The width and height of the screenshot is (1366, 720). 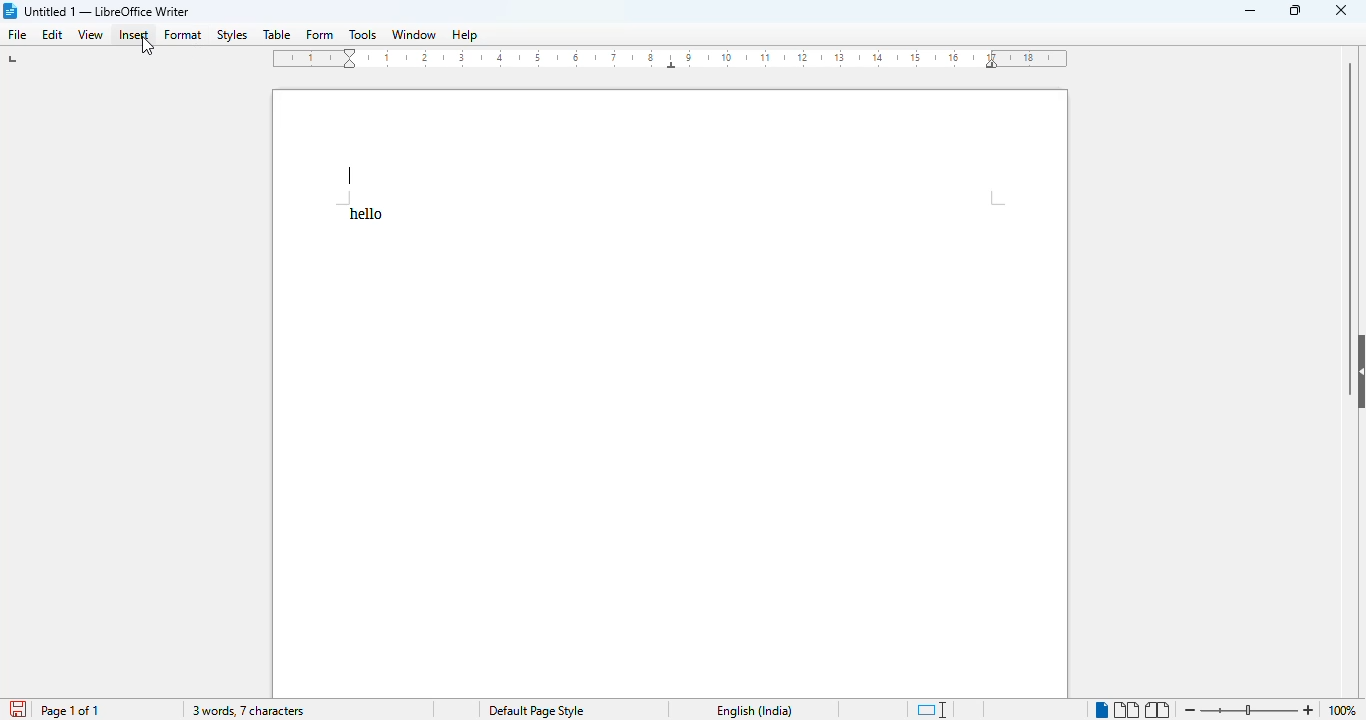 I want to click on file, so click(x=16, y=34).